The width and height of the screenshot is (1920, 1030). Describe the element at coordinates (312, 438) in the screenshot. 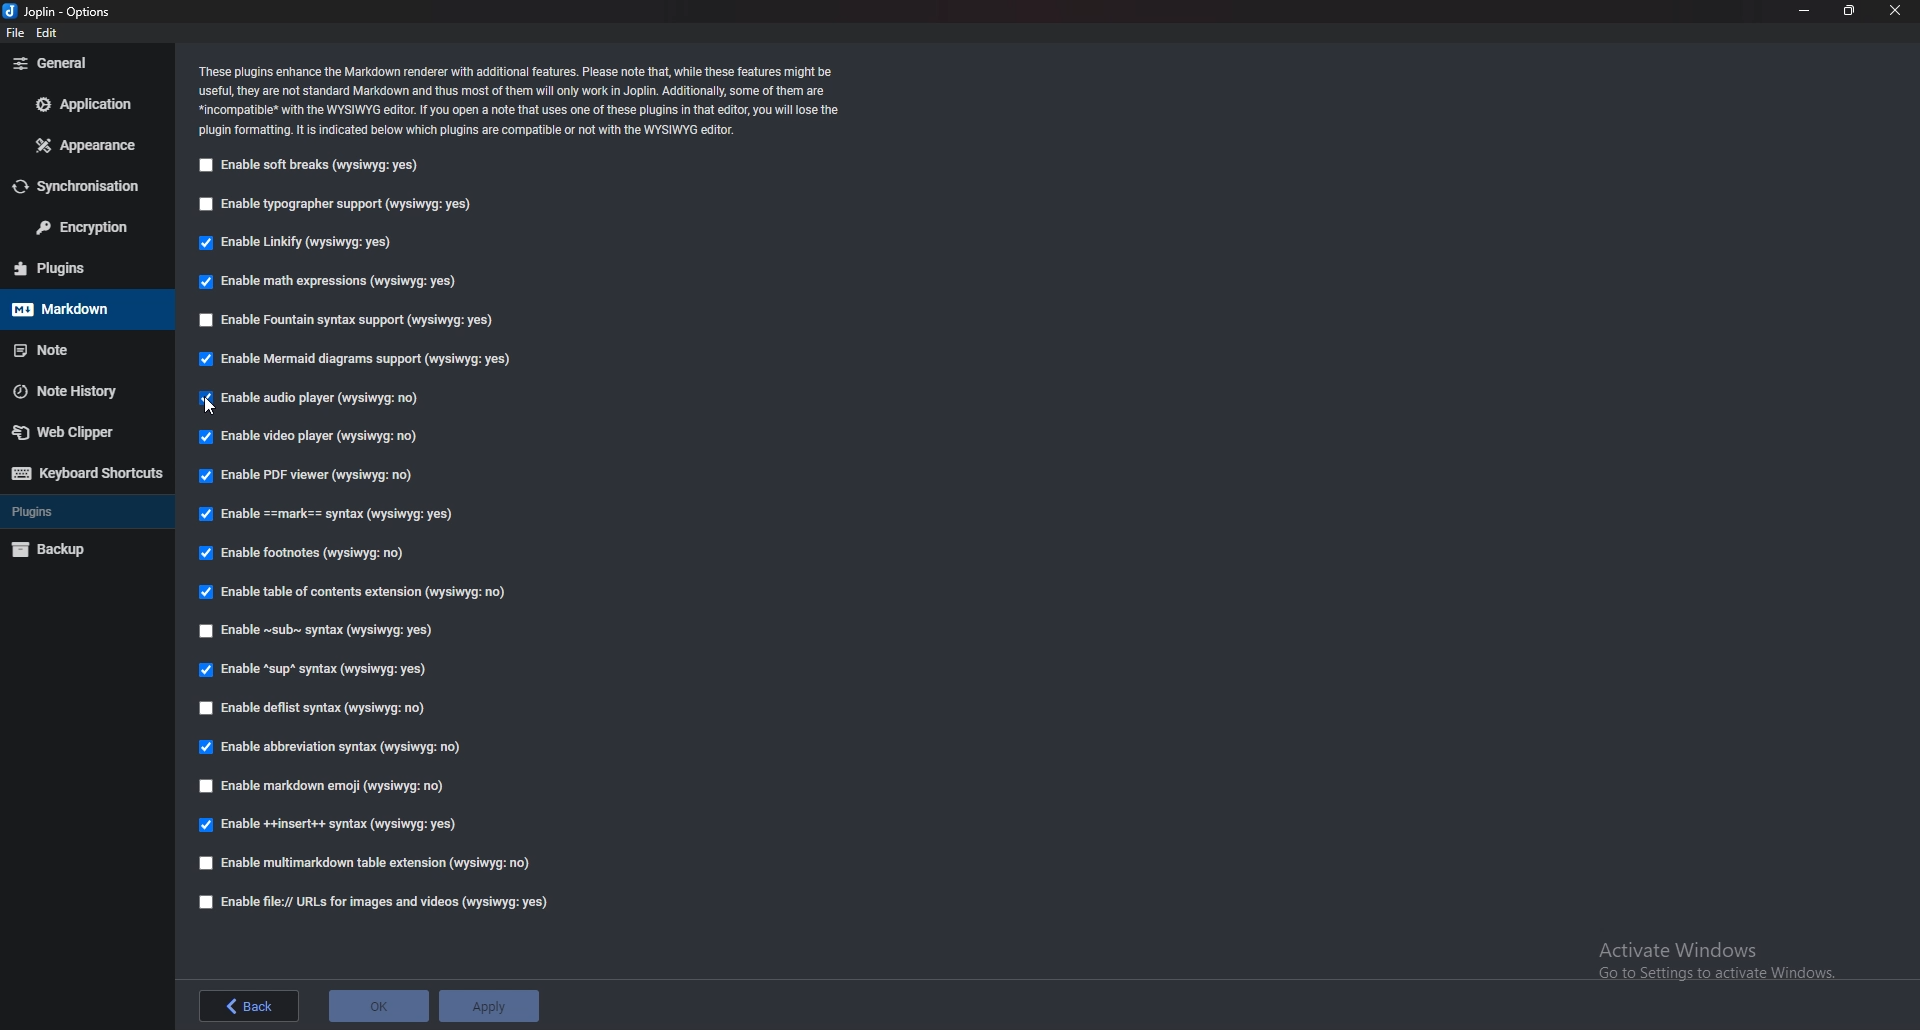

I see `Enable video player` at that location.